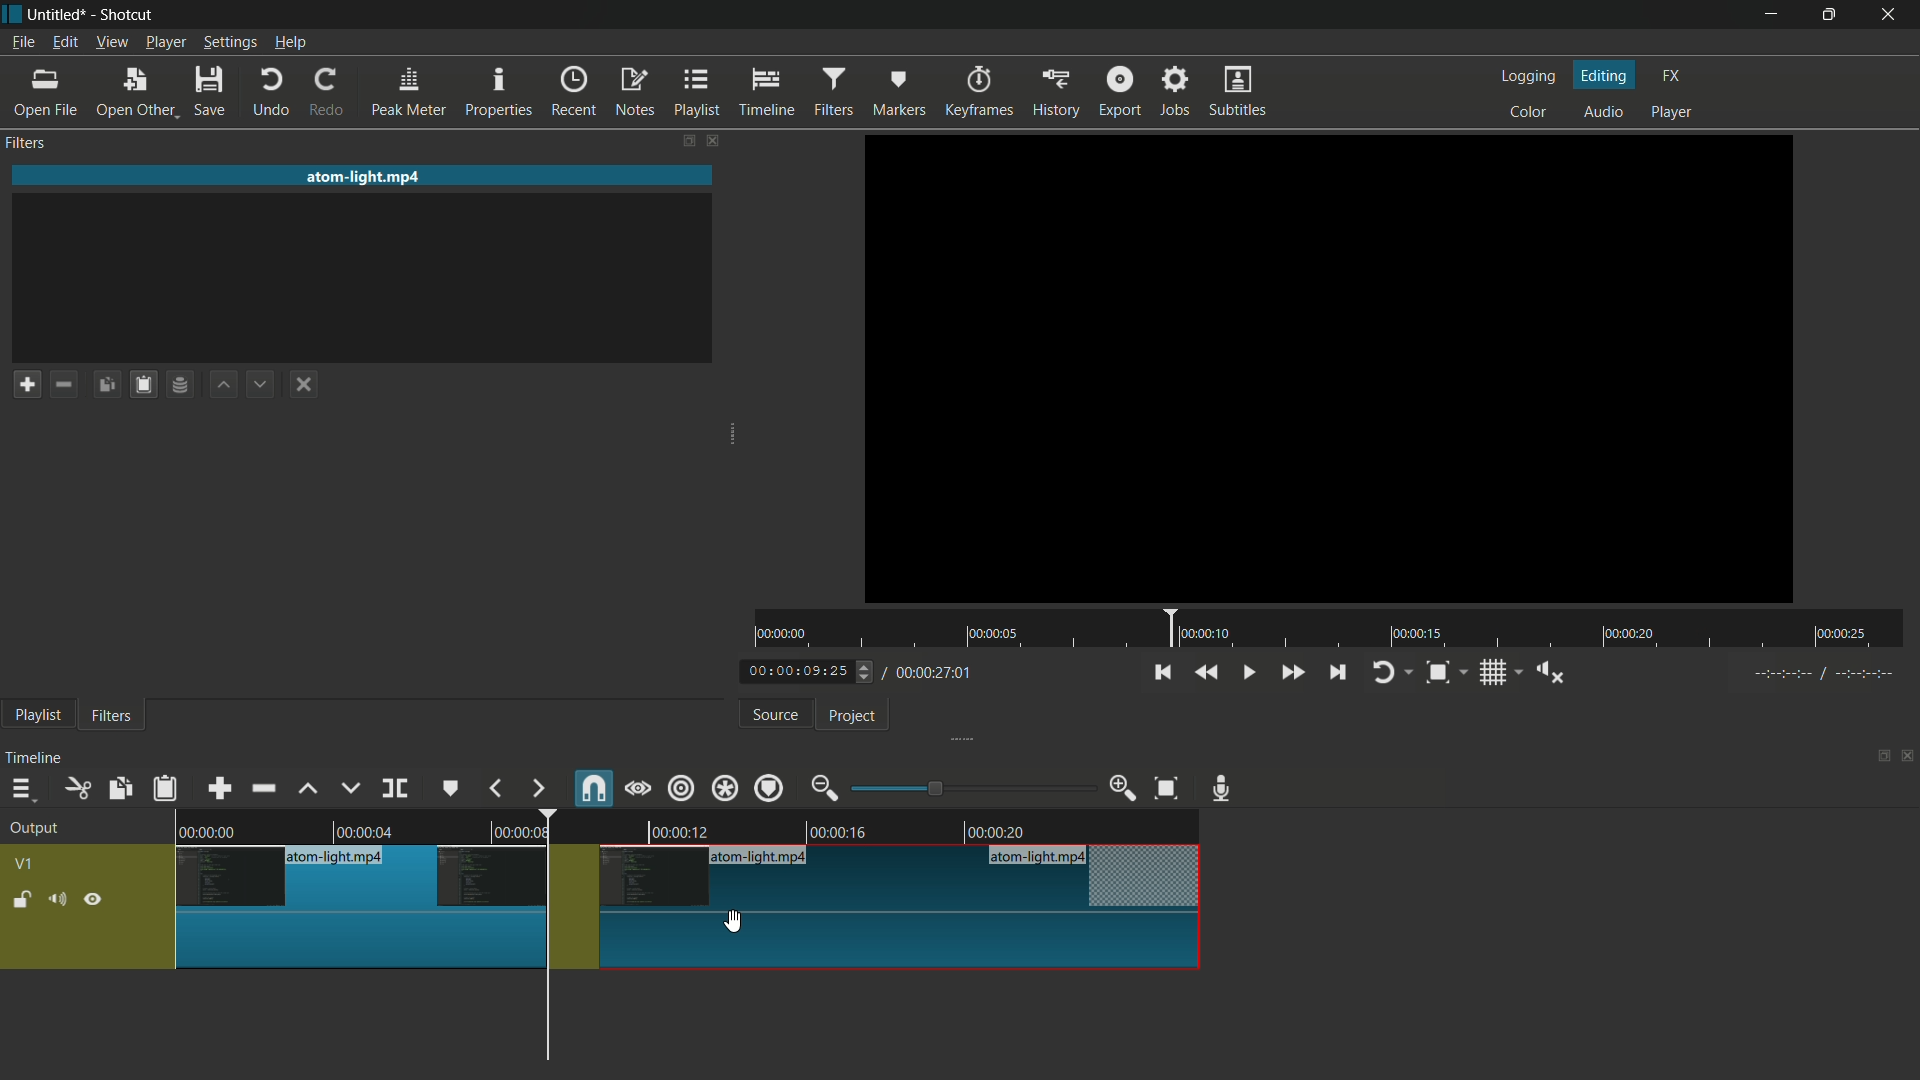  What do you see at coordinates (680, 140) in the screenshot?
I see `change layout` at bounding box center [680, 140].